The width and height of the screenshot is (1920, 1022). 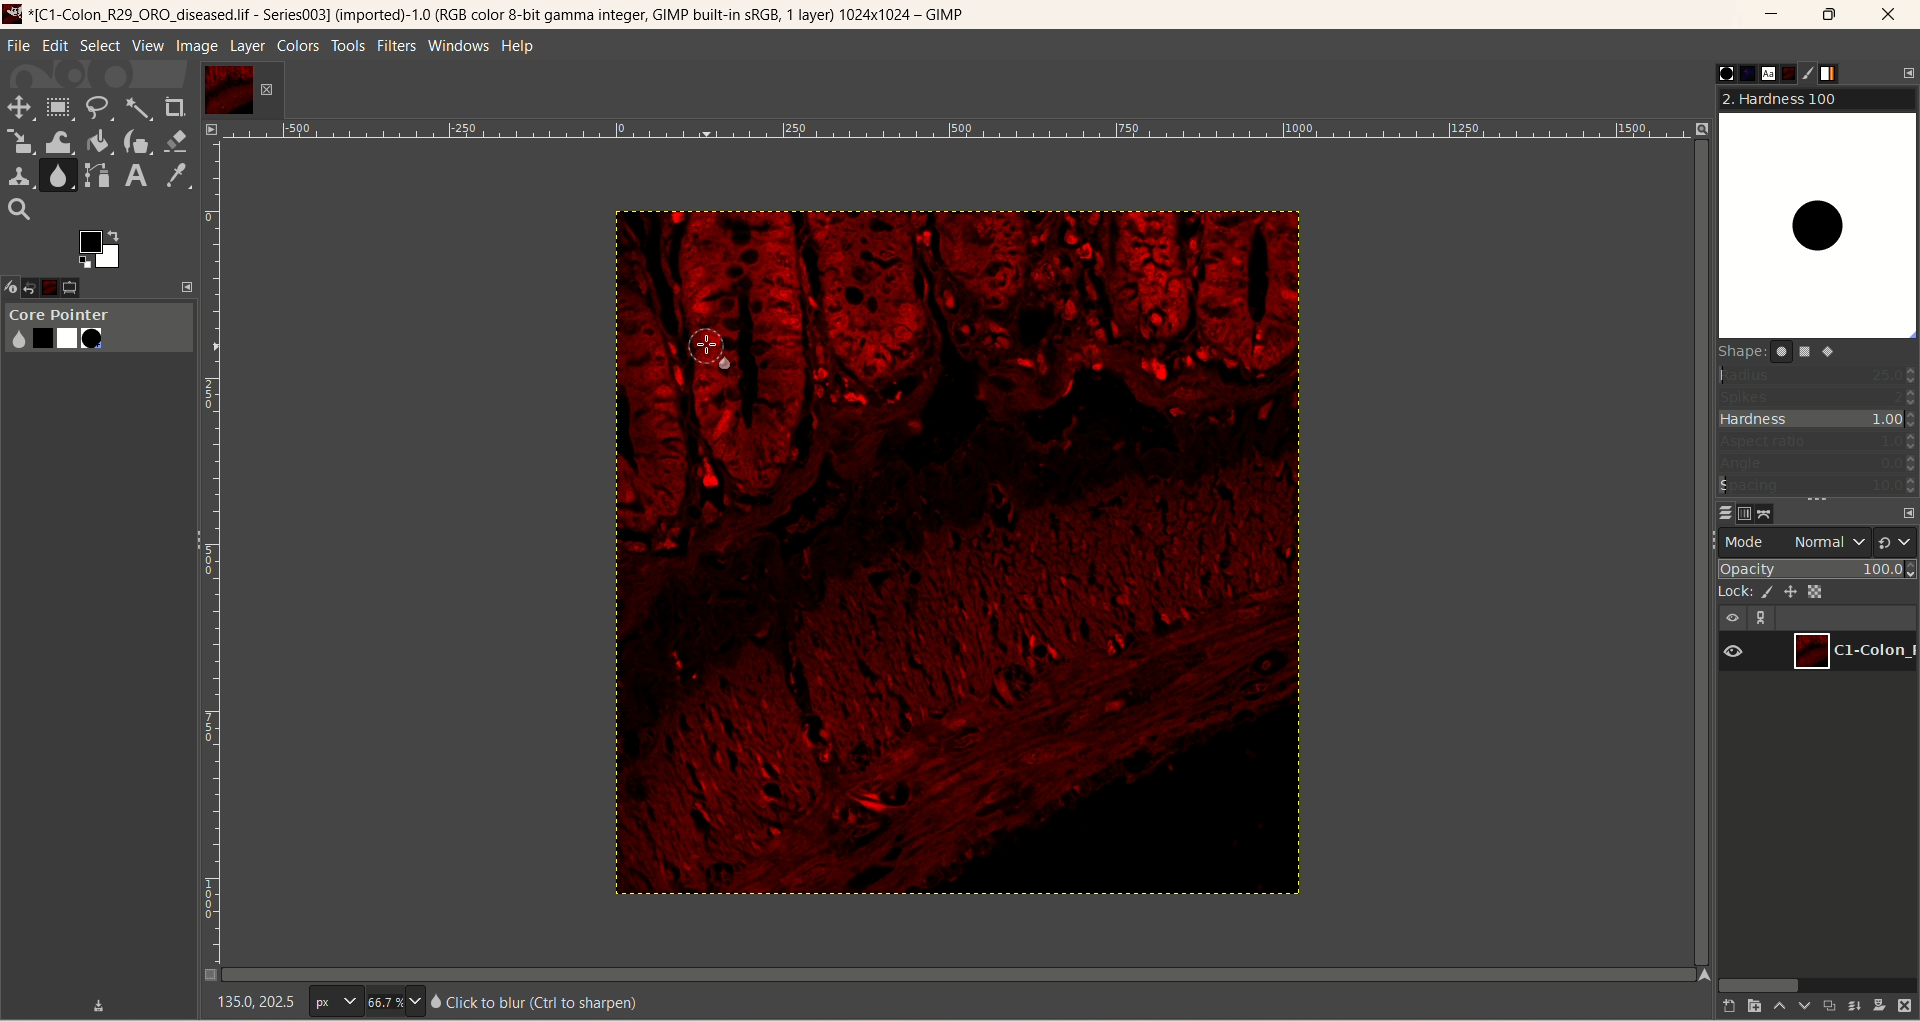 What do you see at coordinates (1734, 616) in the screenshot?
I see `visibility` at bounding box center [1734, 616].